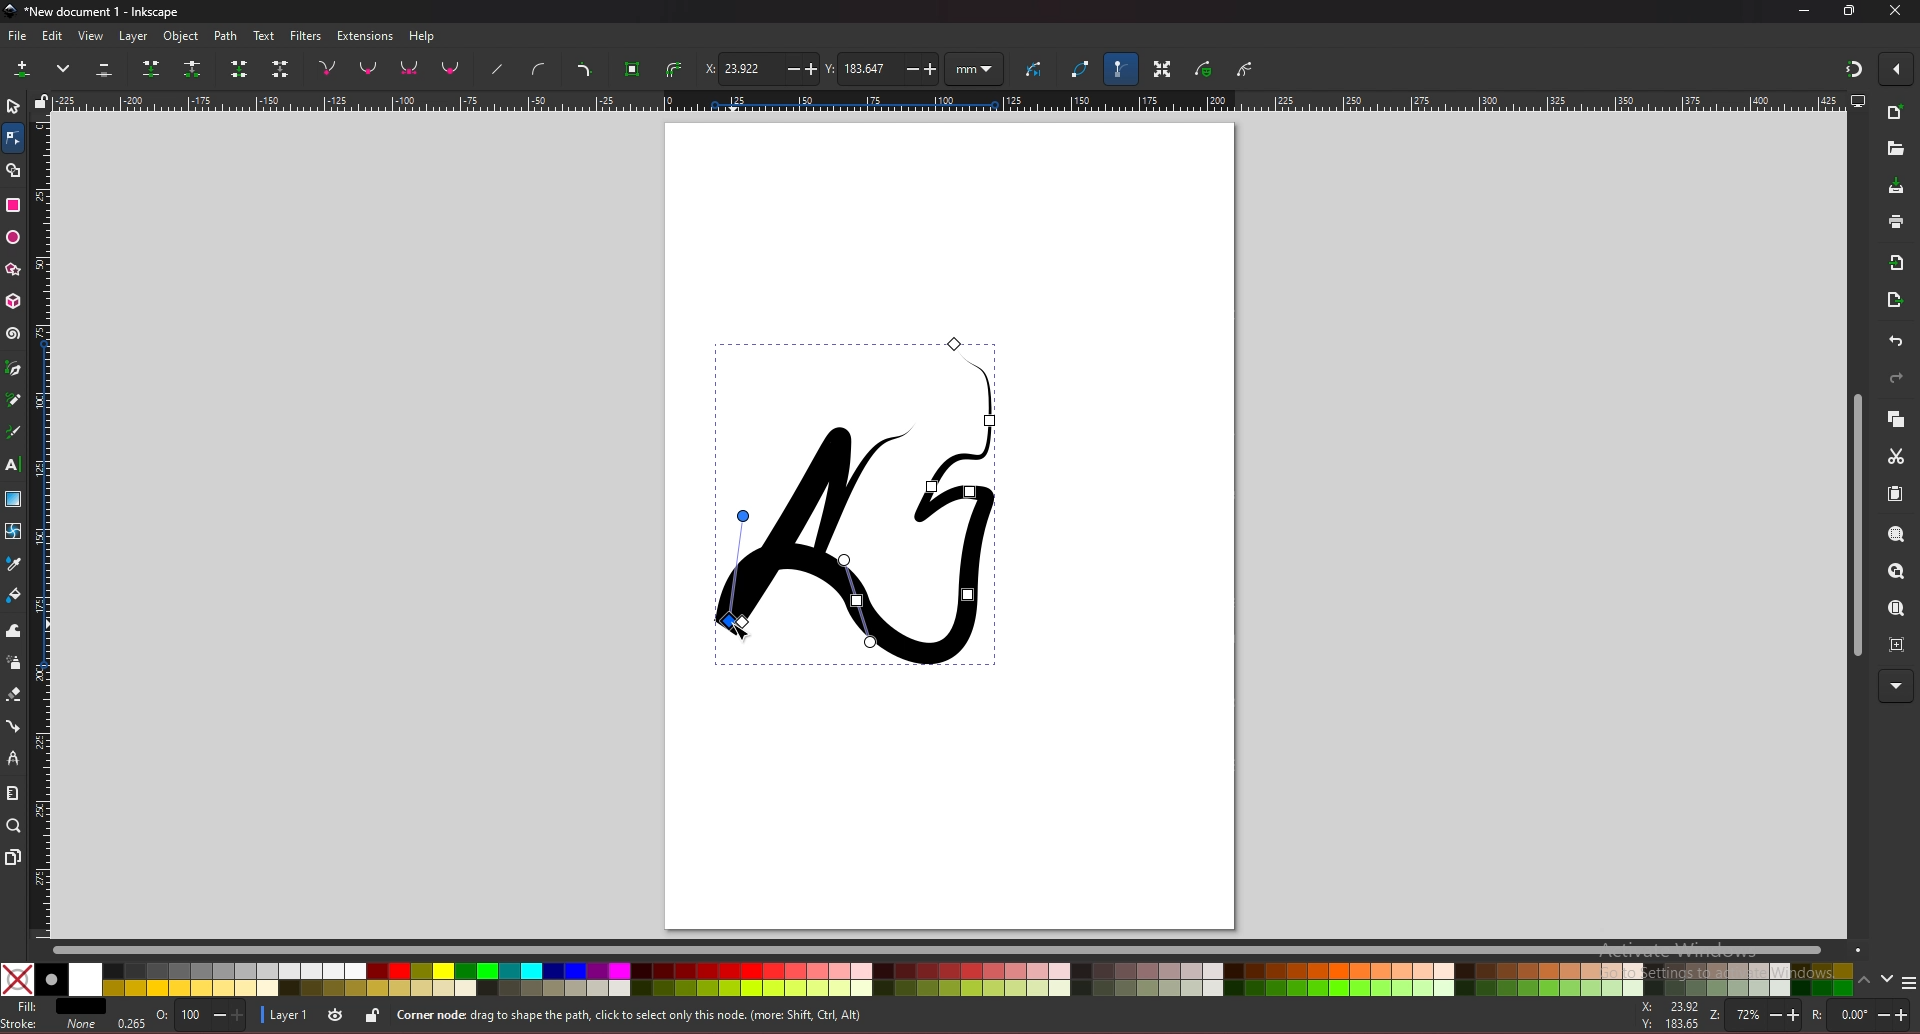 The image size is (1920, 1034). Describe the element at coordinates (1896, 573) in the screenshot. I see `zoom drawing` at that location.